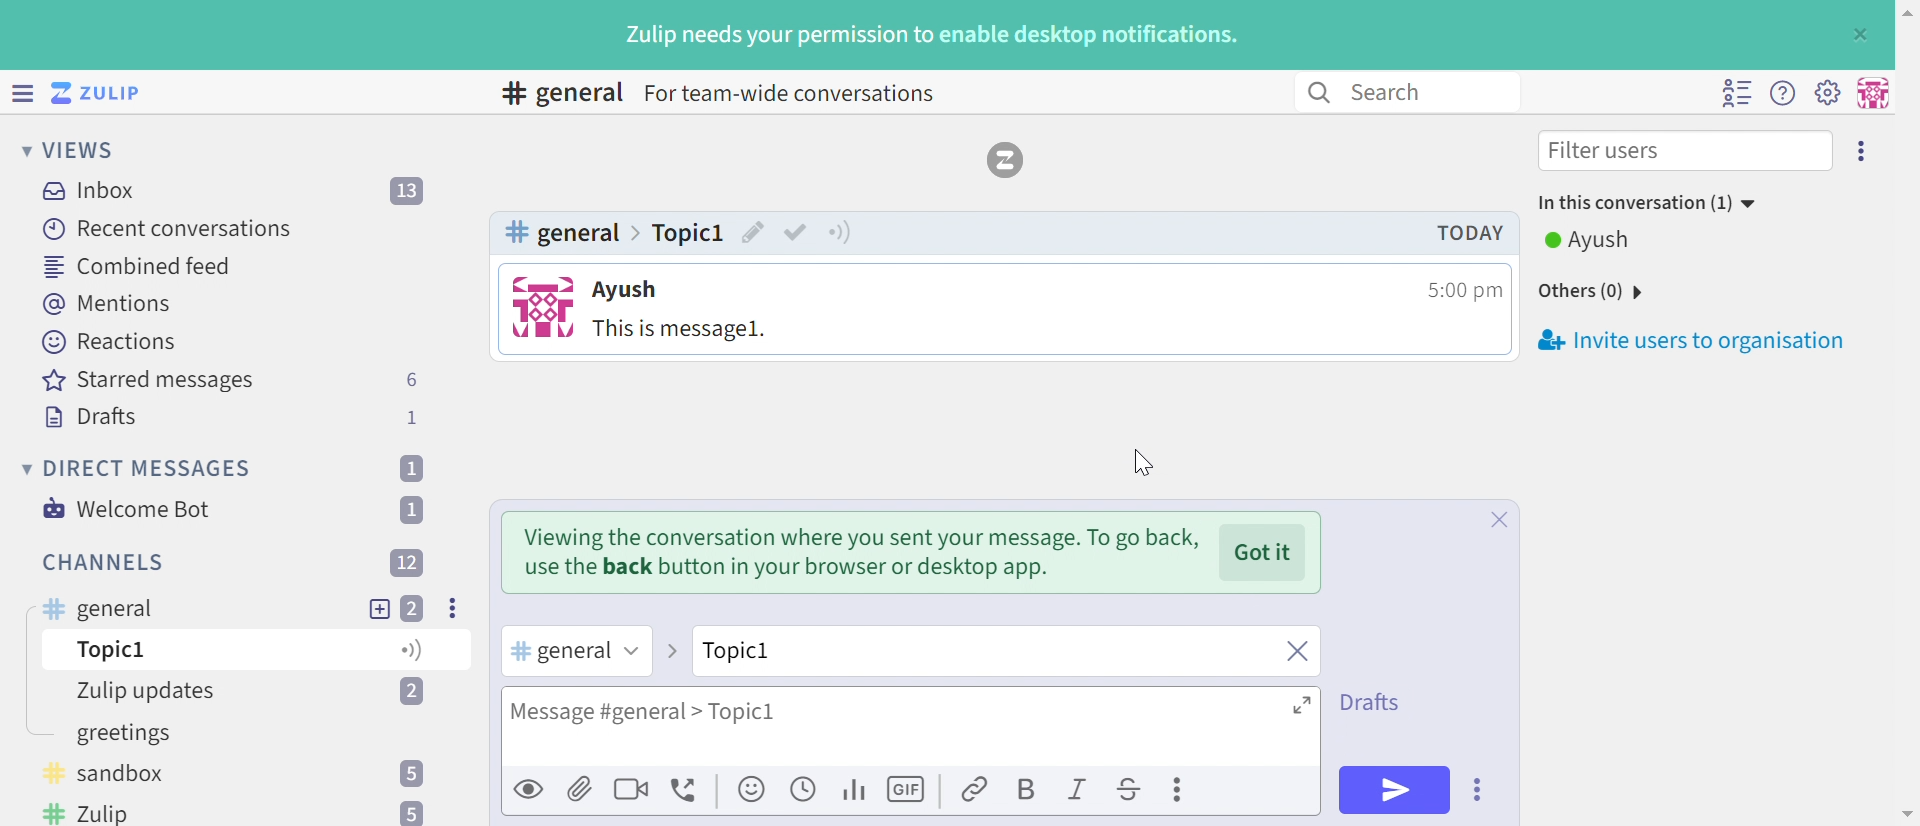 The image size is (1920, 826). What do you see at coordinates (856, 788) in the screenshot?
I see `Polls` at bounding box center [856, 788].